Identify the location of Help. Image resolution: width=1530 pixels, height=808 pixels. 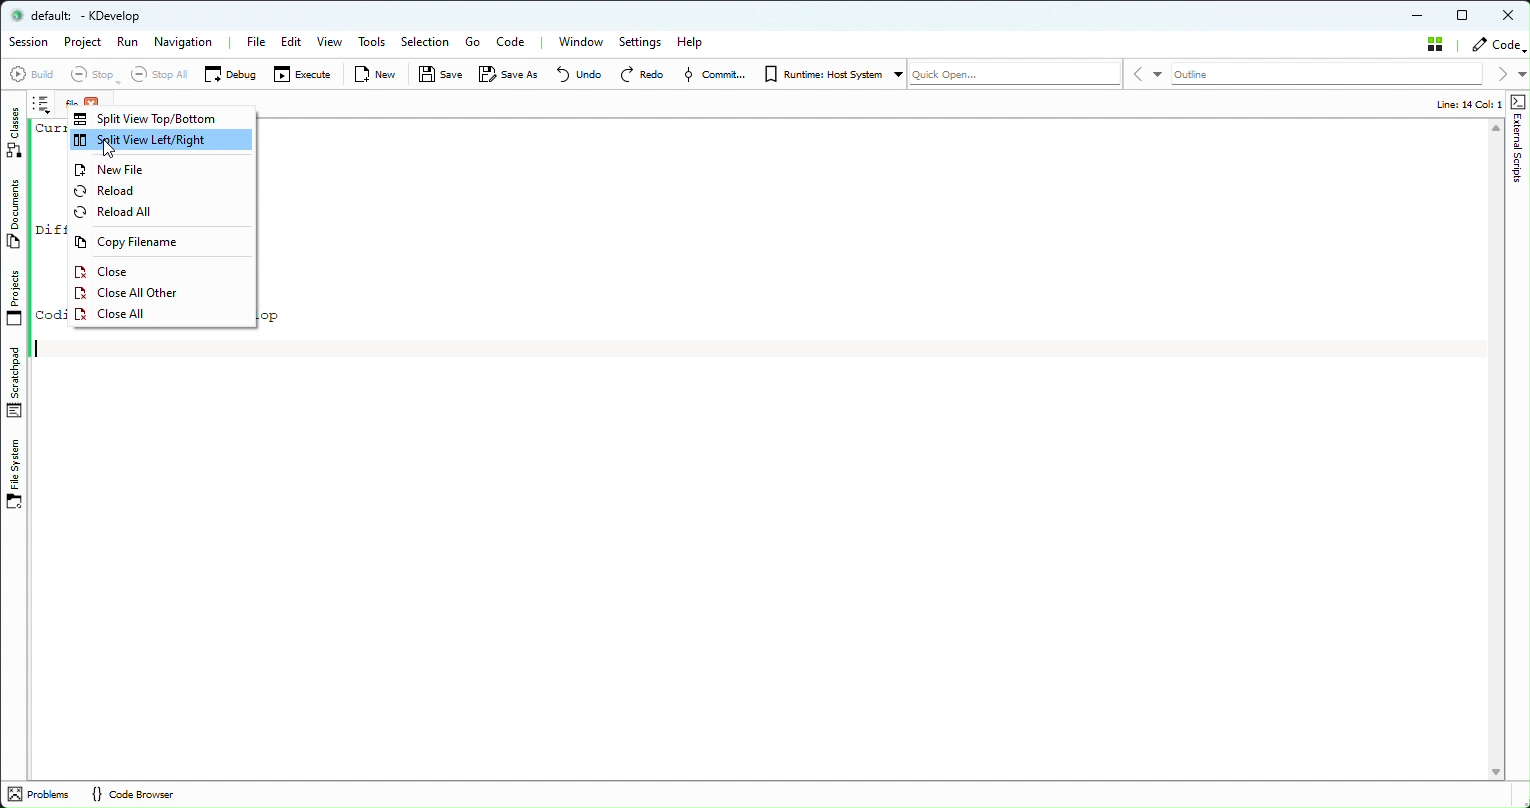
(691, 43).